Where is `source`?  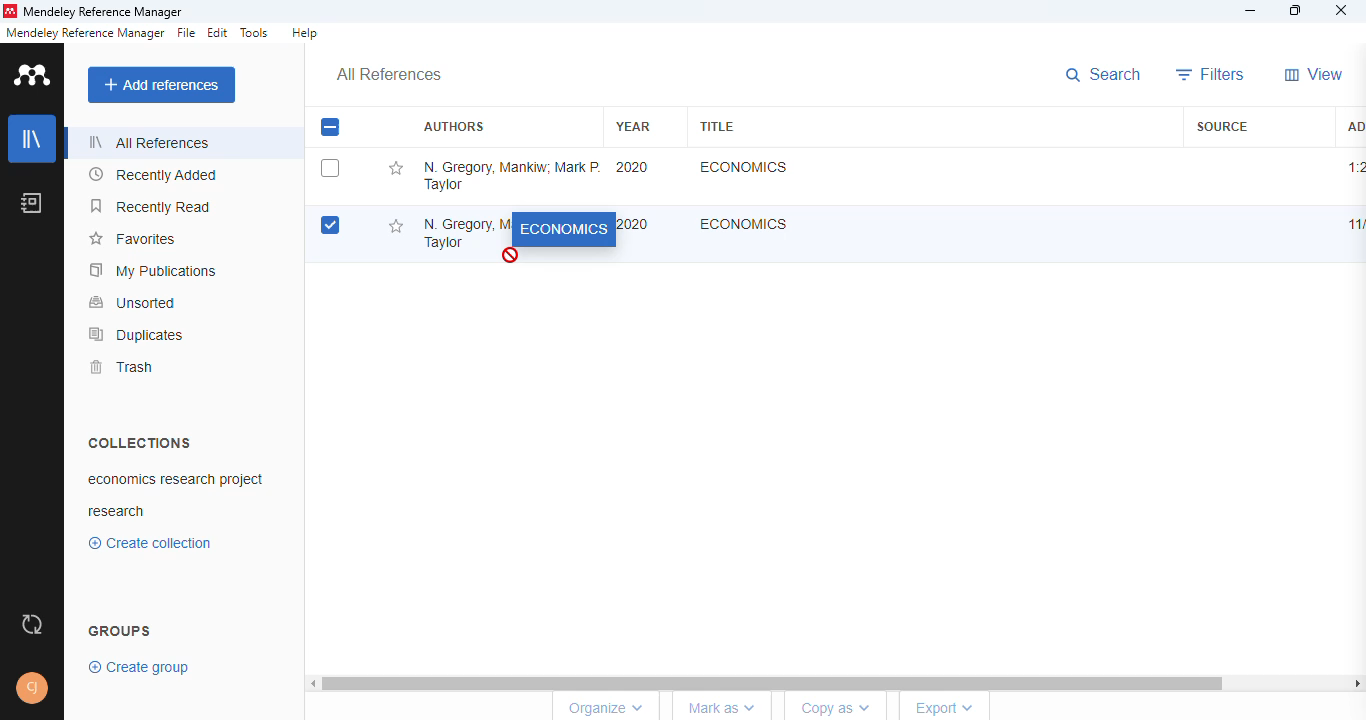 source is located at coordinates (1222, 126).